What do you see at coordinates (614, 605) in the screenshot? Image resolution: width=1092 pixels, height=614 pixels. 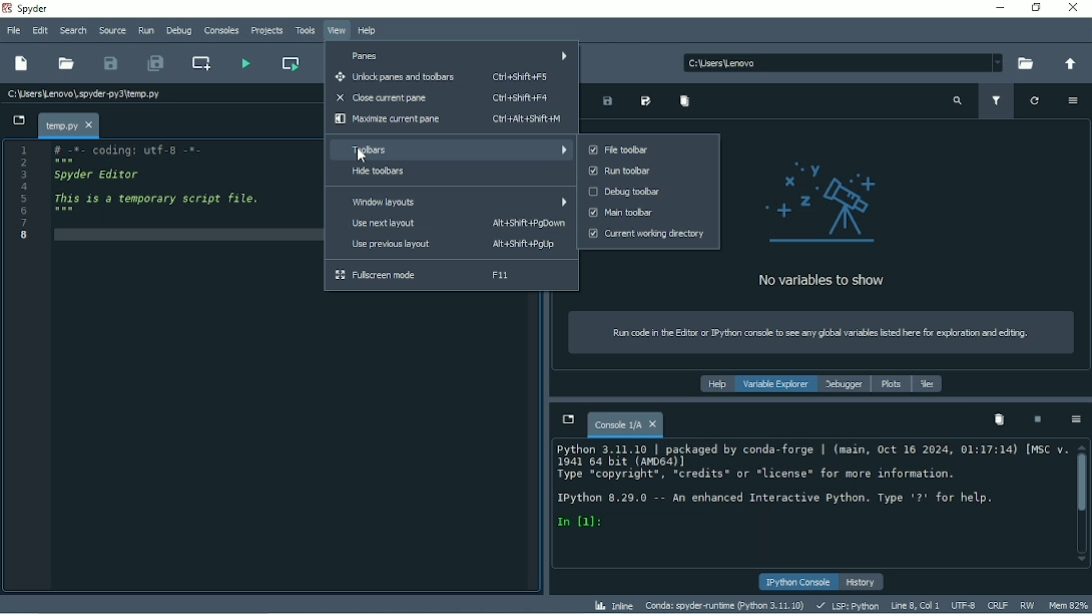 I see `Inline` at bounding box center [614, 605].